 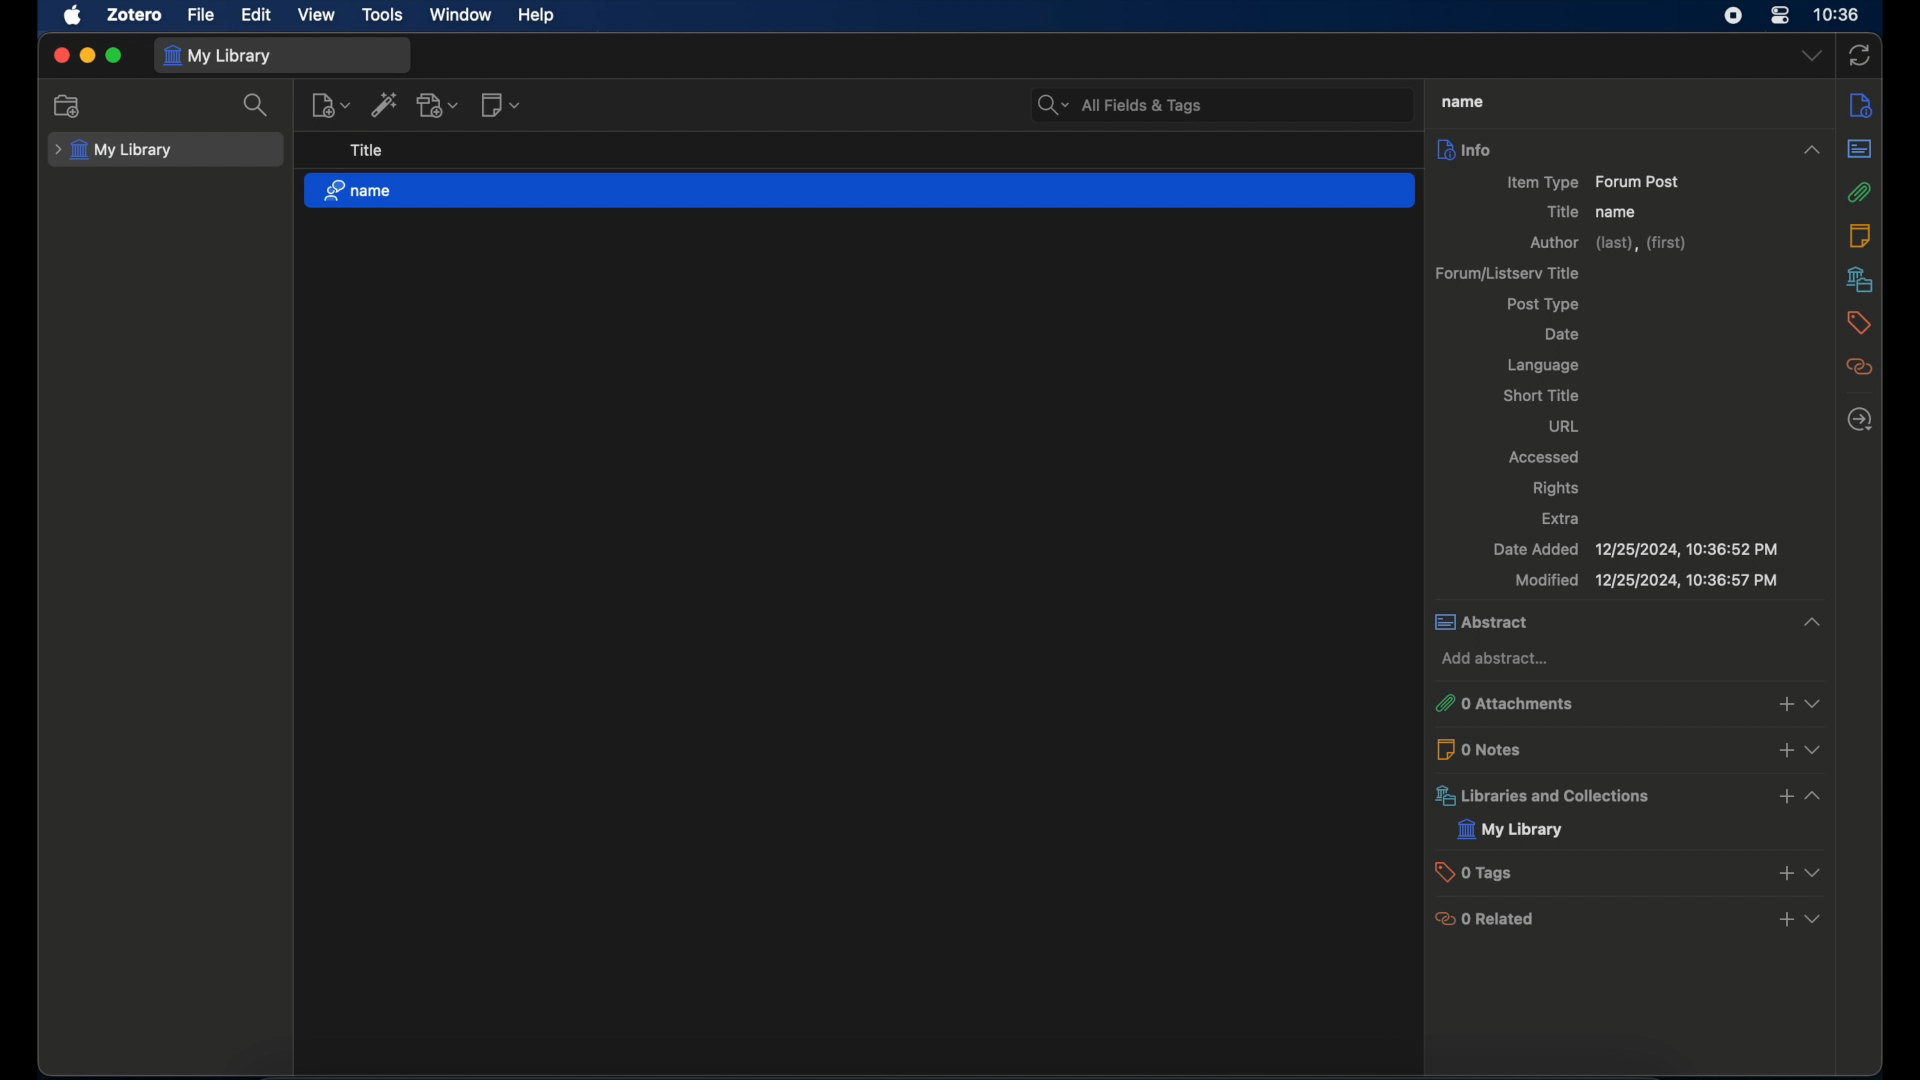 I want to click on zotero, so click(x=134, y=15).